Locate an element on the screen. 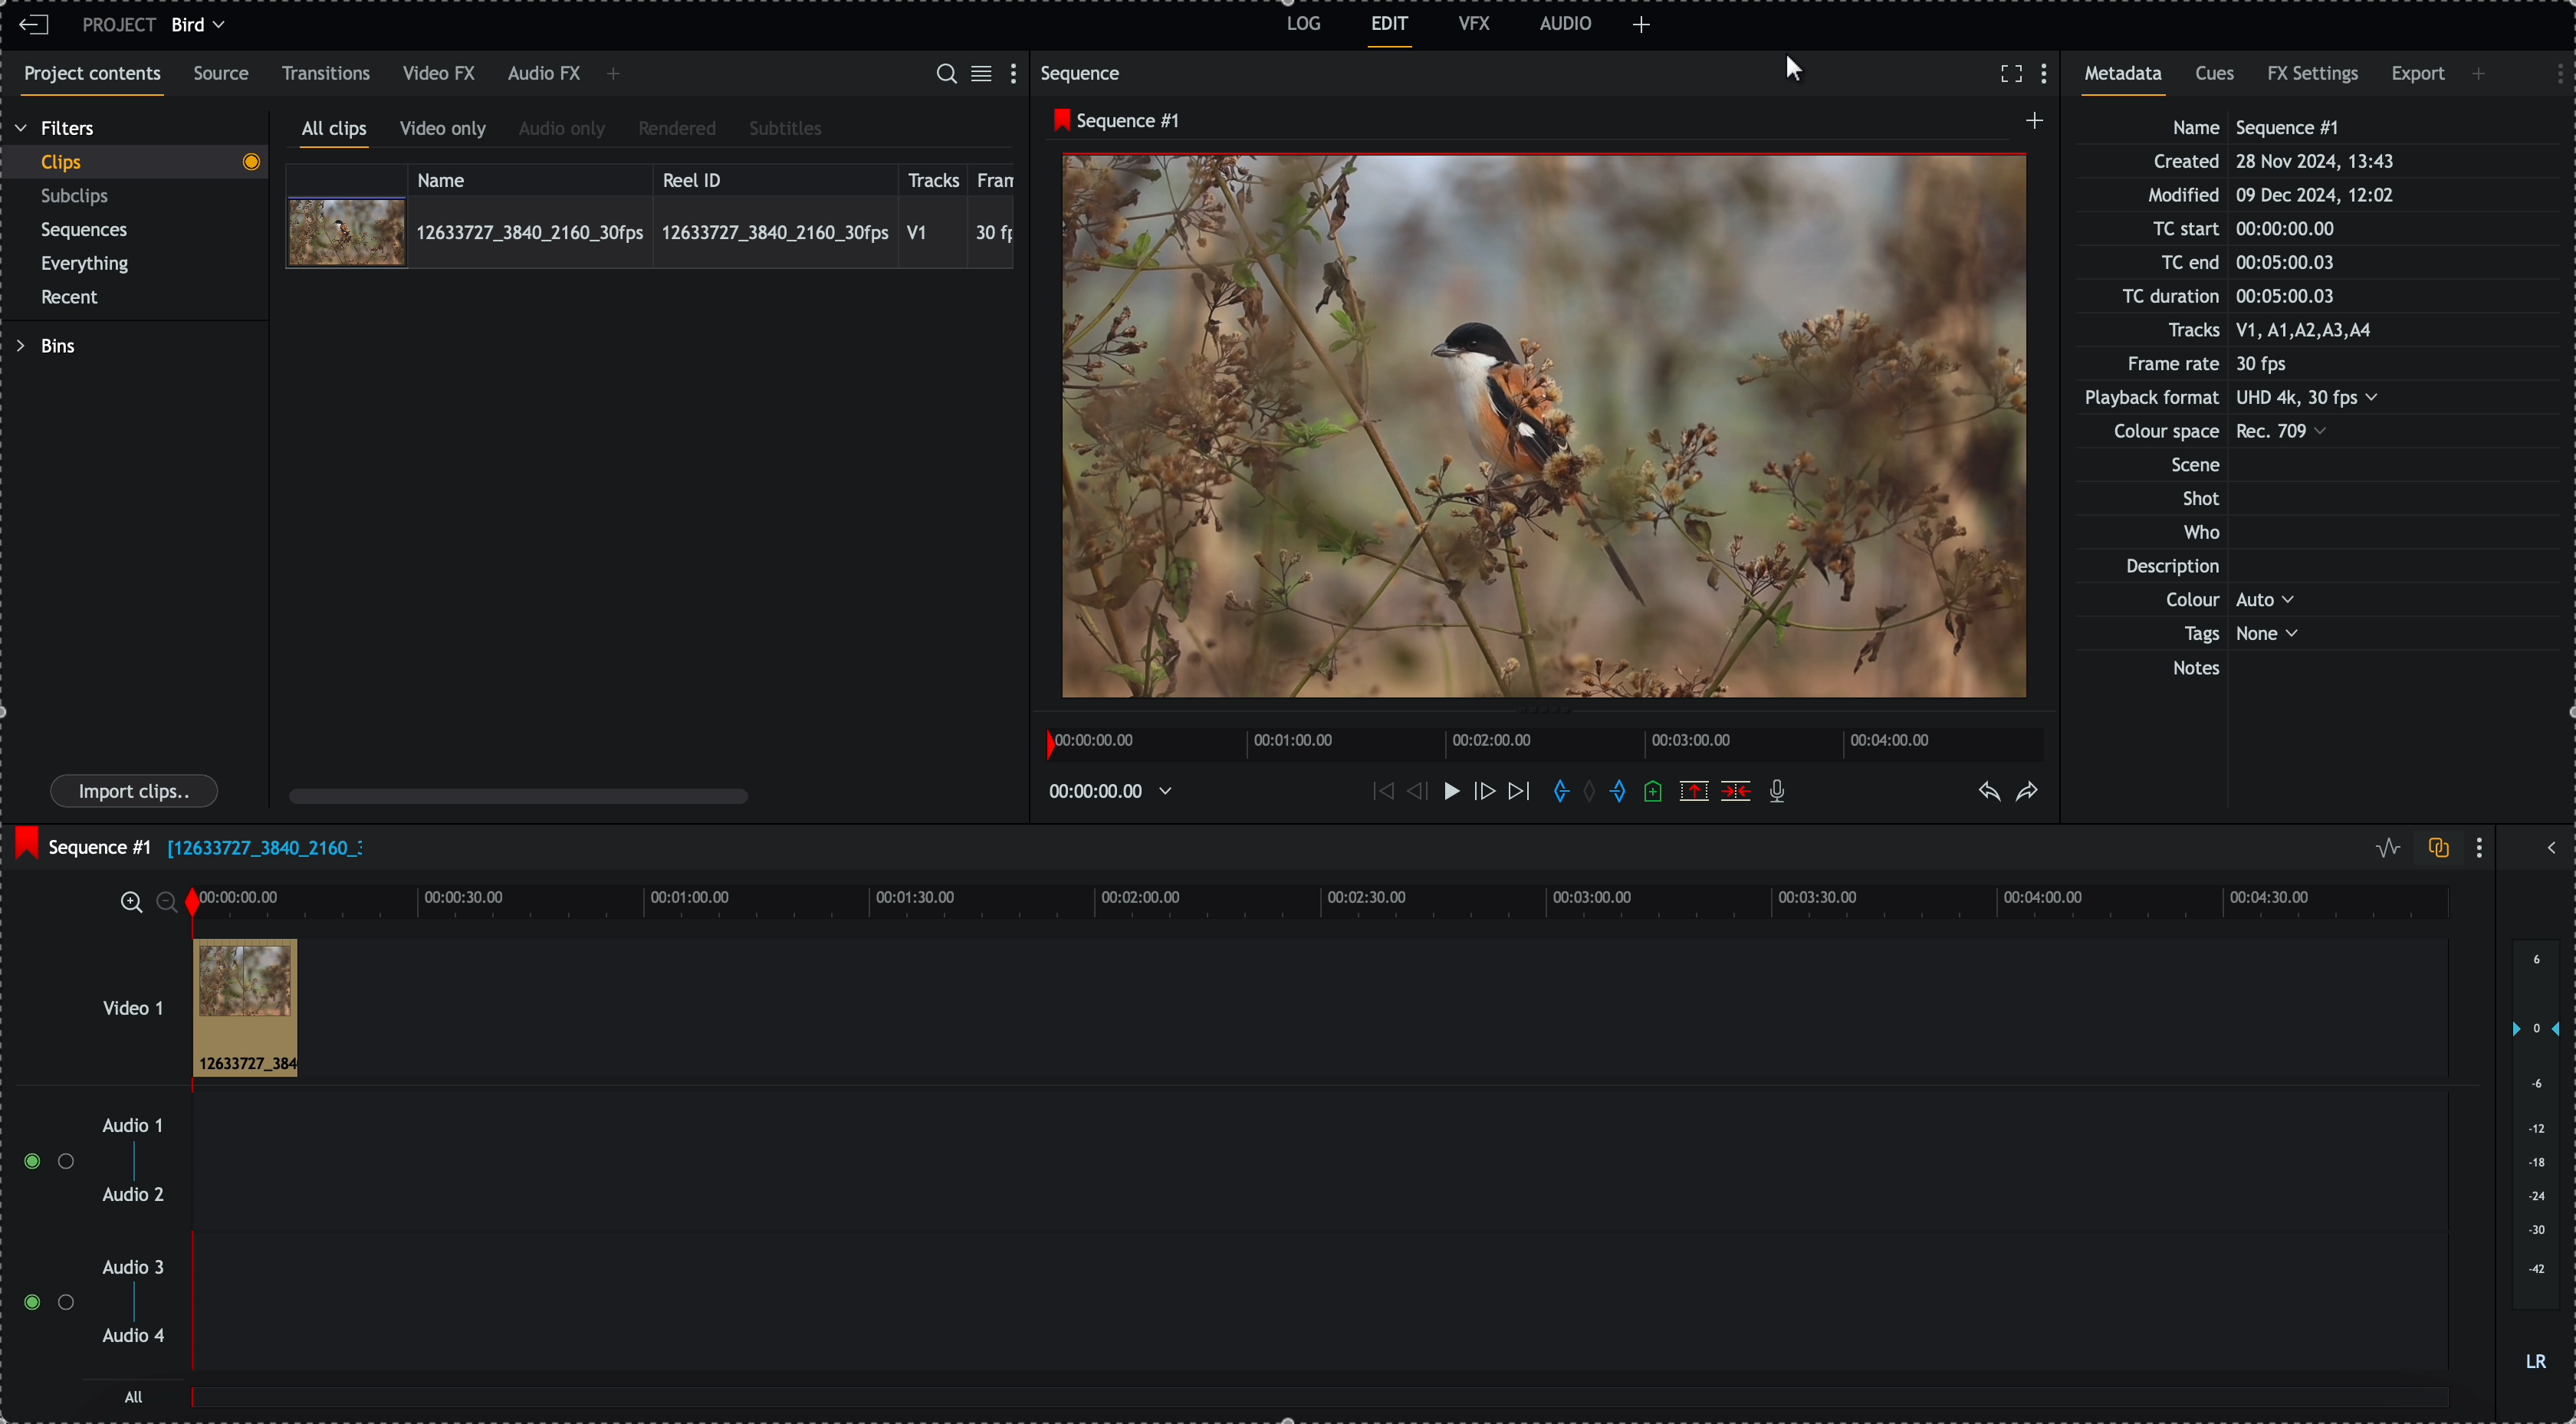 The height and width of the screenshot is (1424, 2576). add a cue at the current position is located at coordinates (1655, 793).